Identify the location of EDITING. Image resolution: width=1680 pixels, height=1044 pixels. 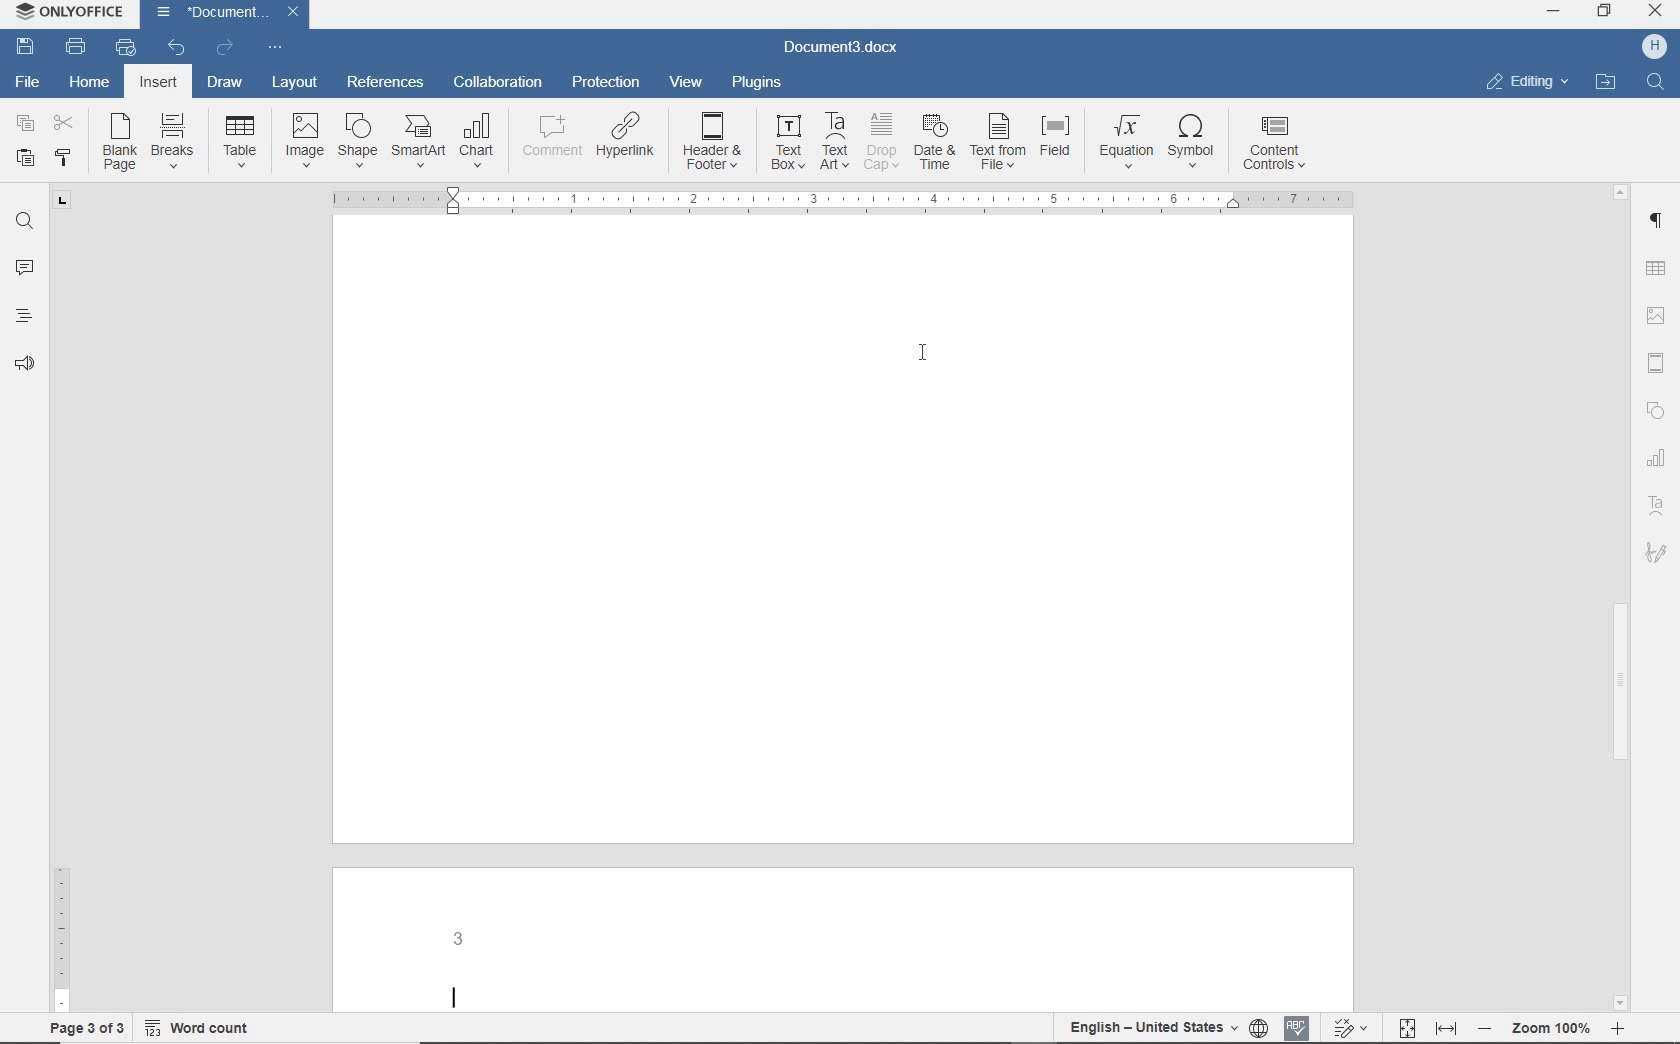
(1526, 83).